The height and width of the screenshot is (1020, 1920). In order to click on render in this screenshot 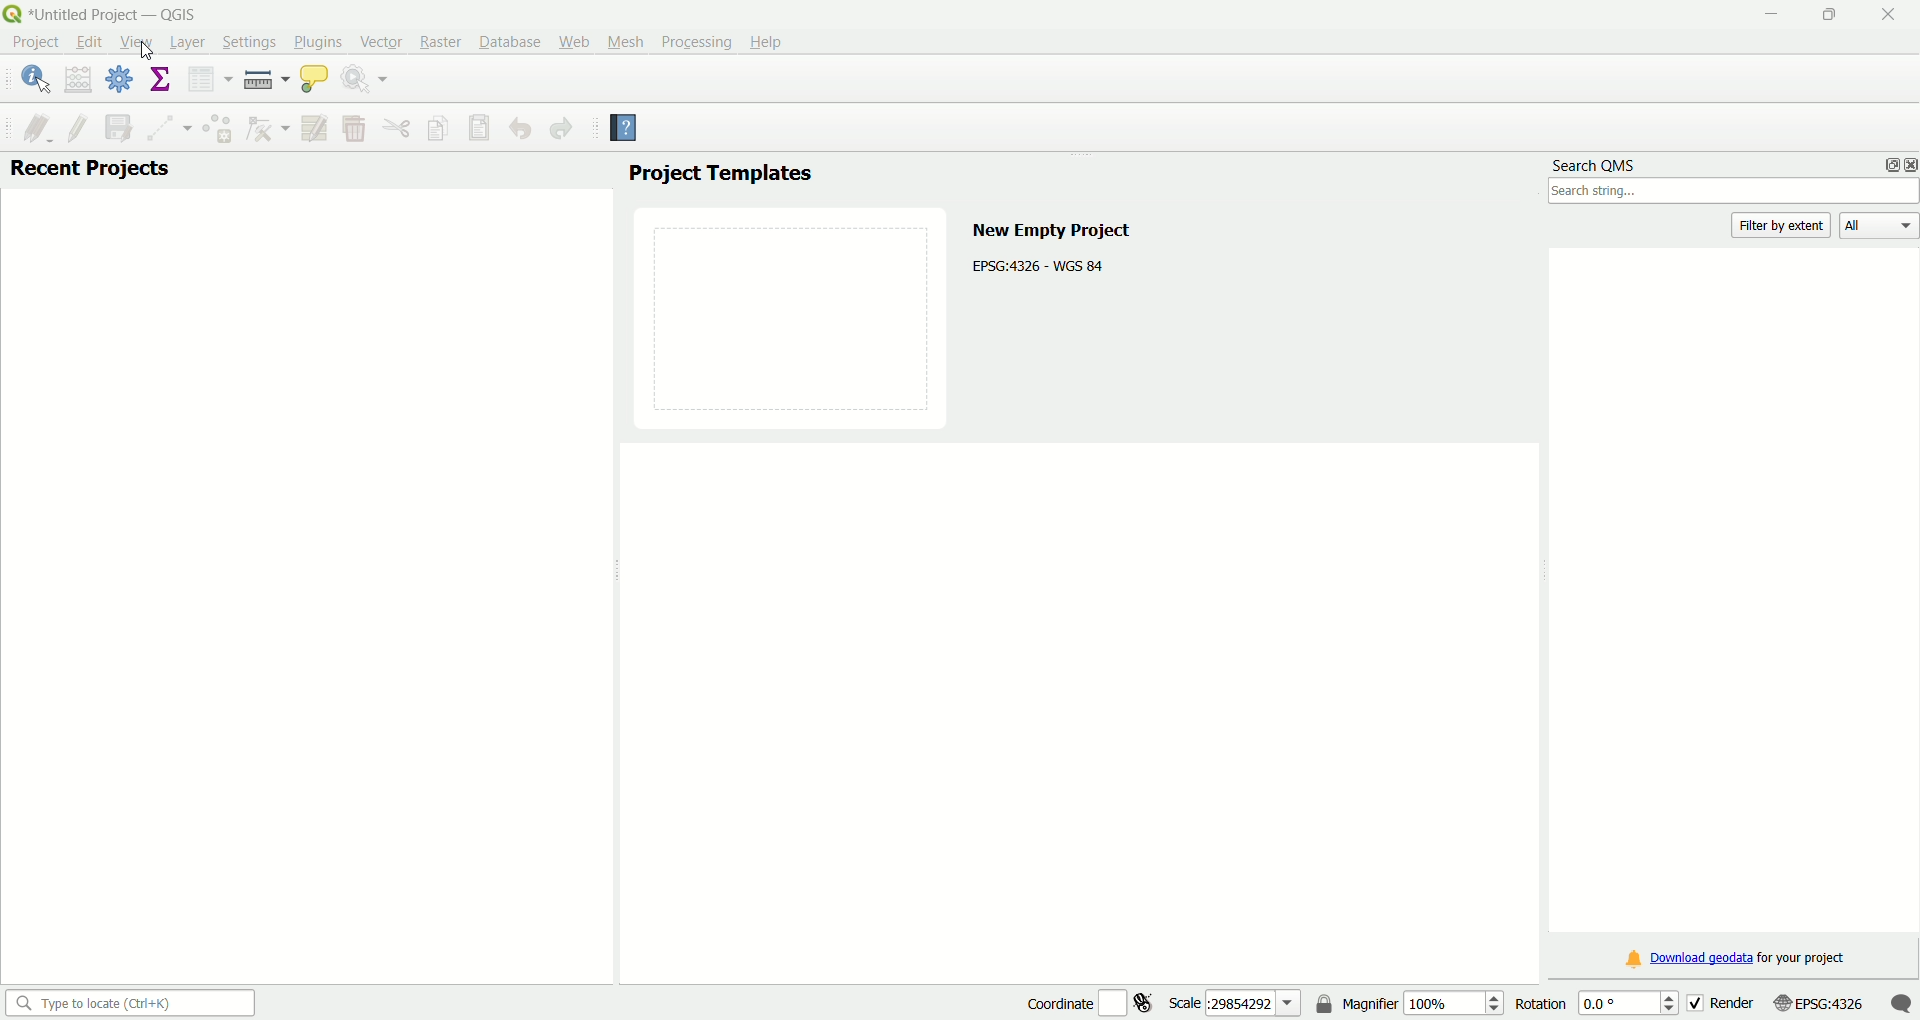, I will do `click(1720, 1001)`.